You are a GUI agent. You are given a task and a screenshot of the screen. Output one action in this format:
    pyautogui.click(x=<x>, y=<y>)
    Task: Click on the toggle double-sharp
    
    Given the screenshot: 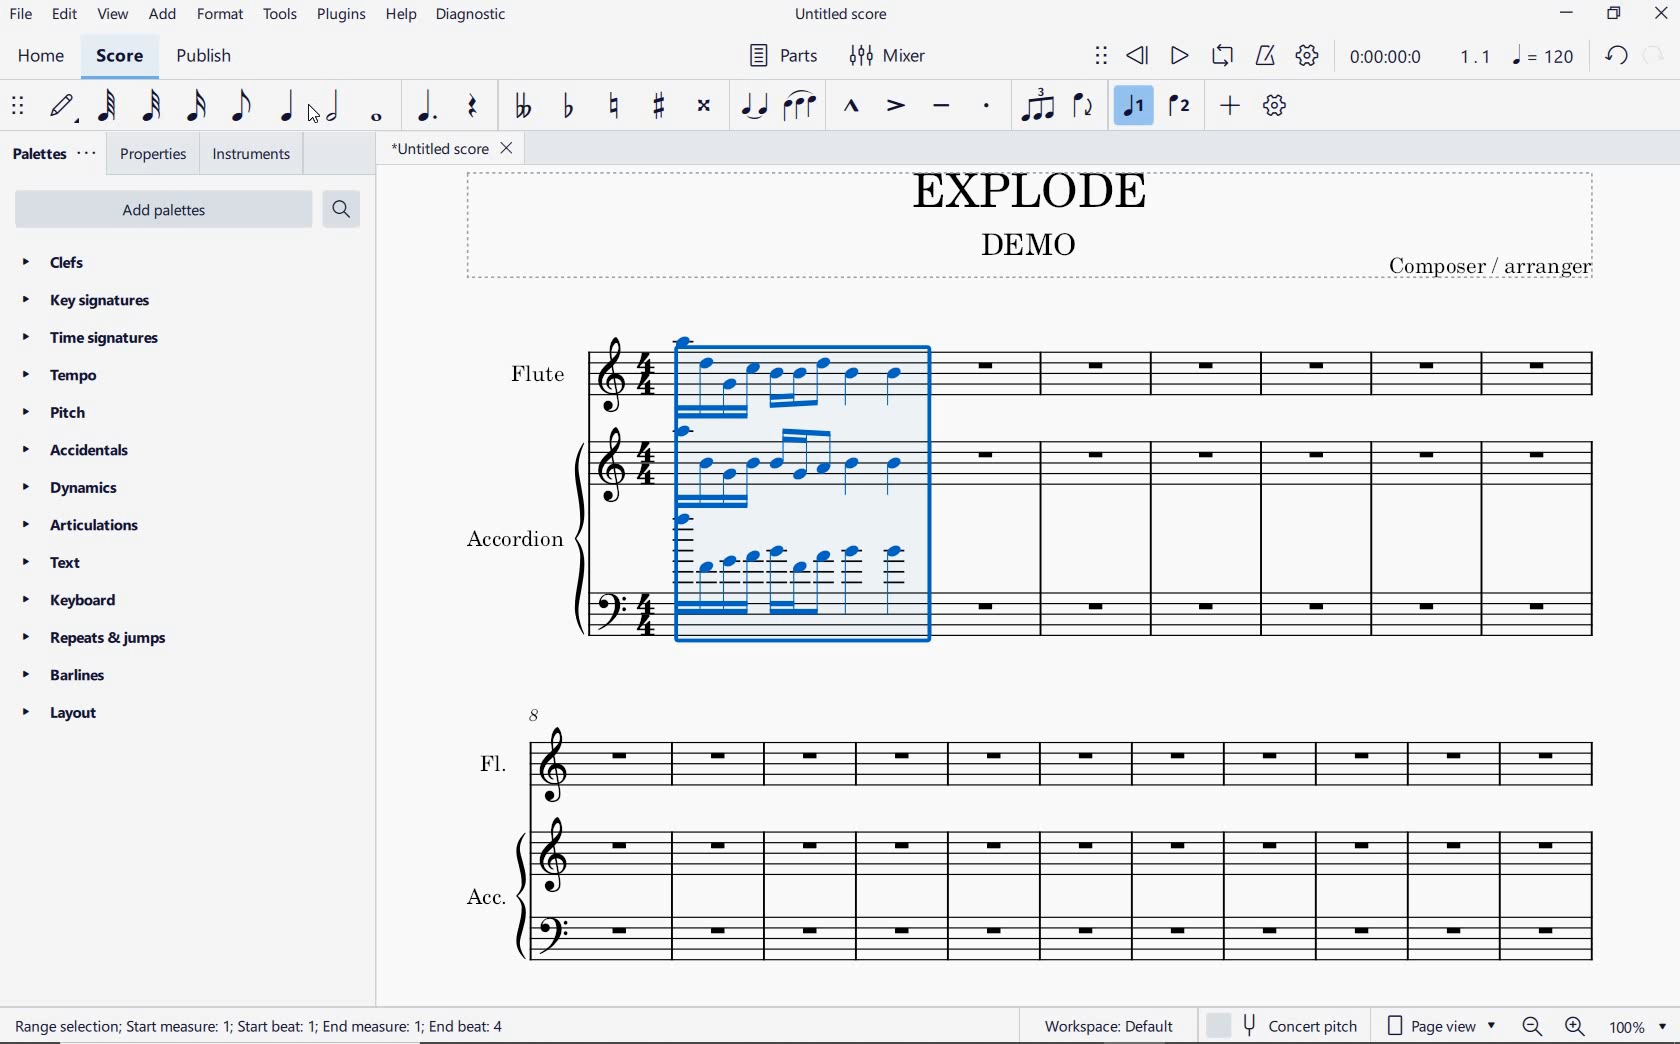 What is the action you would take?
    pyautogui.click(x=706, y=106)
    